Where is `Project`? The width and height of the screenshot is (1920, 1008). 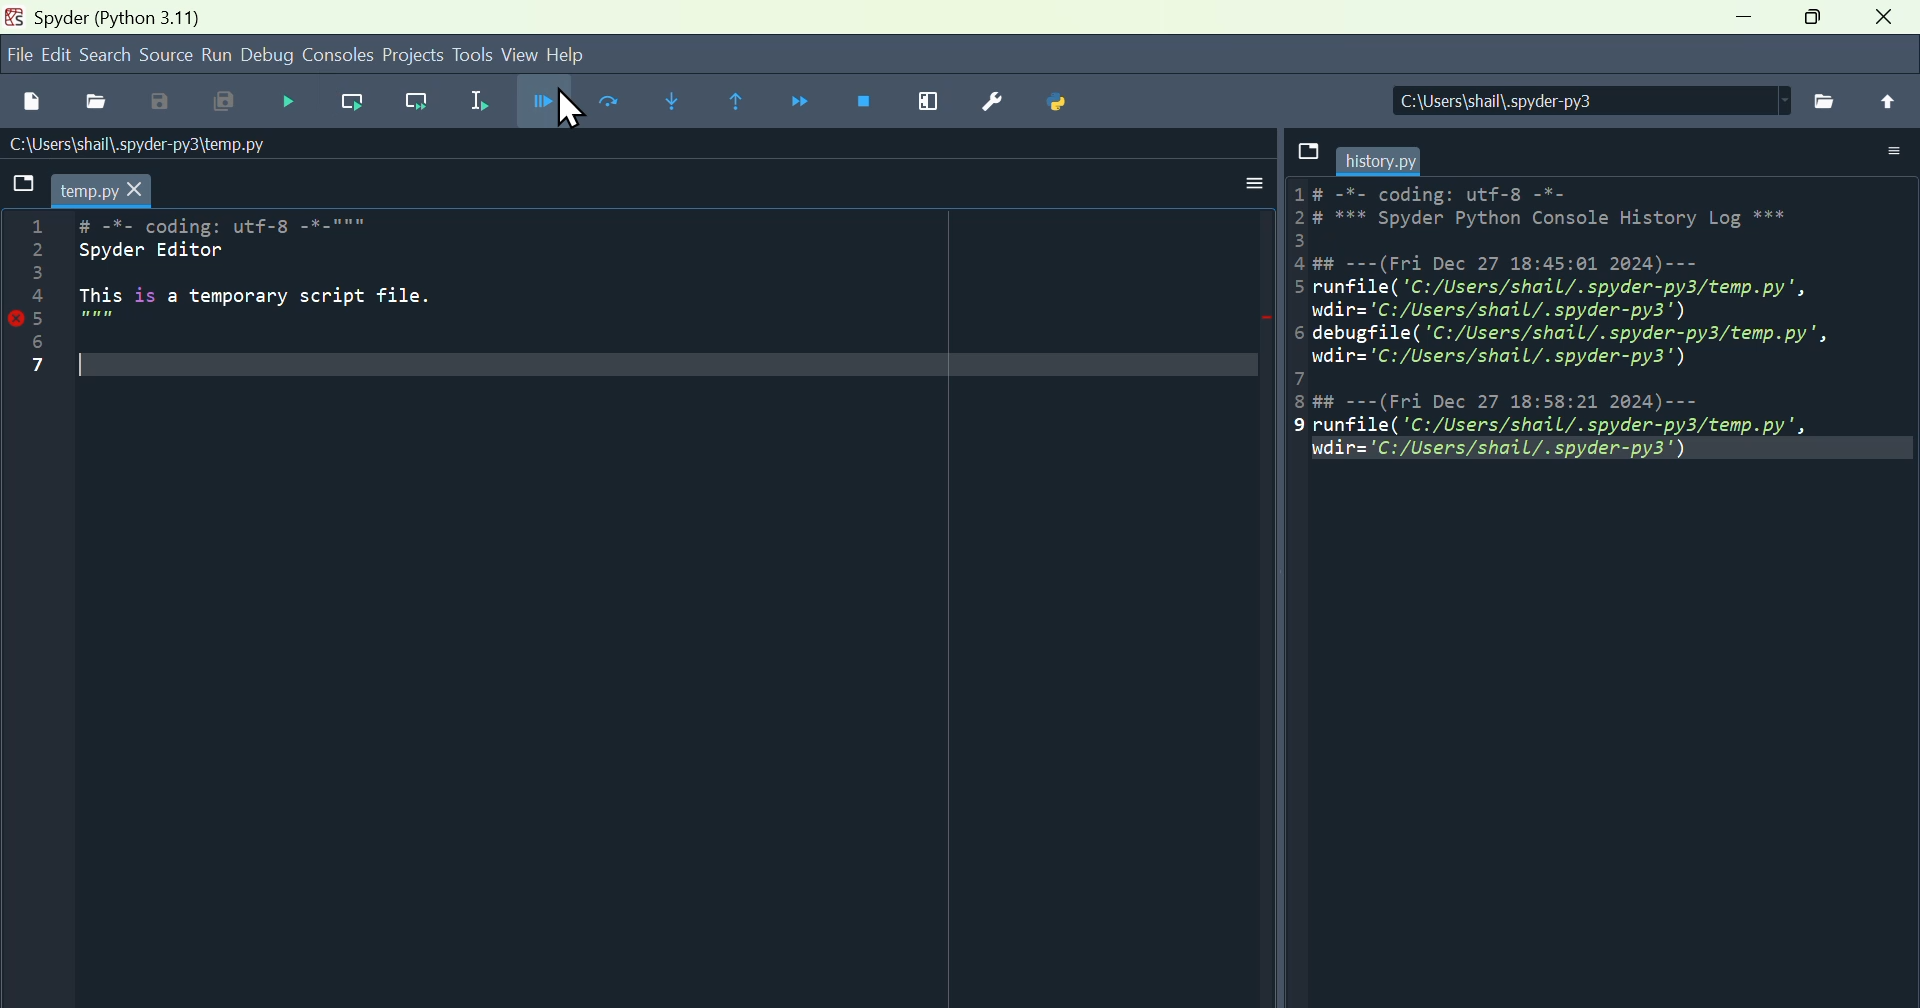
Project is located at coordinates (412, 55).